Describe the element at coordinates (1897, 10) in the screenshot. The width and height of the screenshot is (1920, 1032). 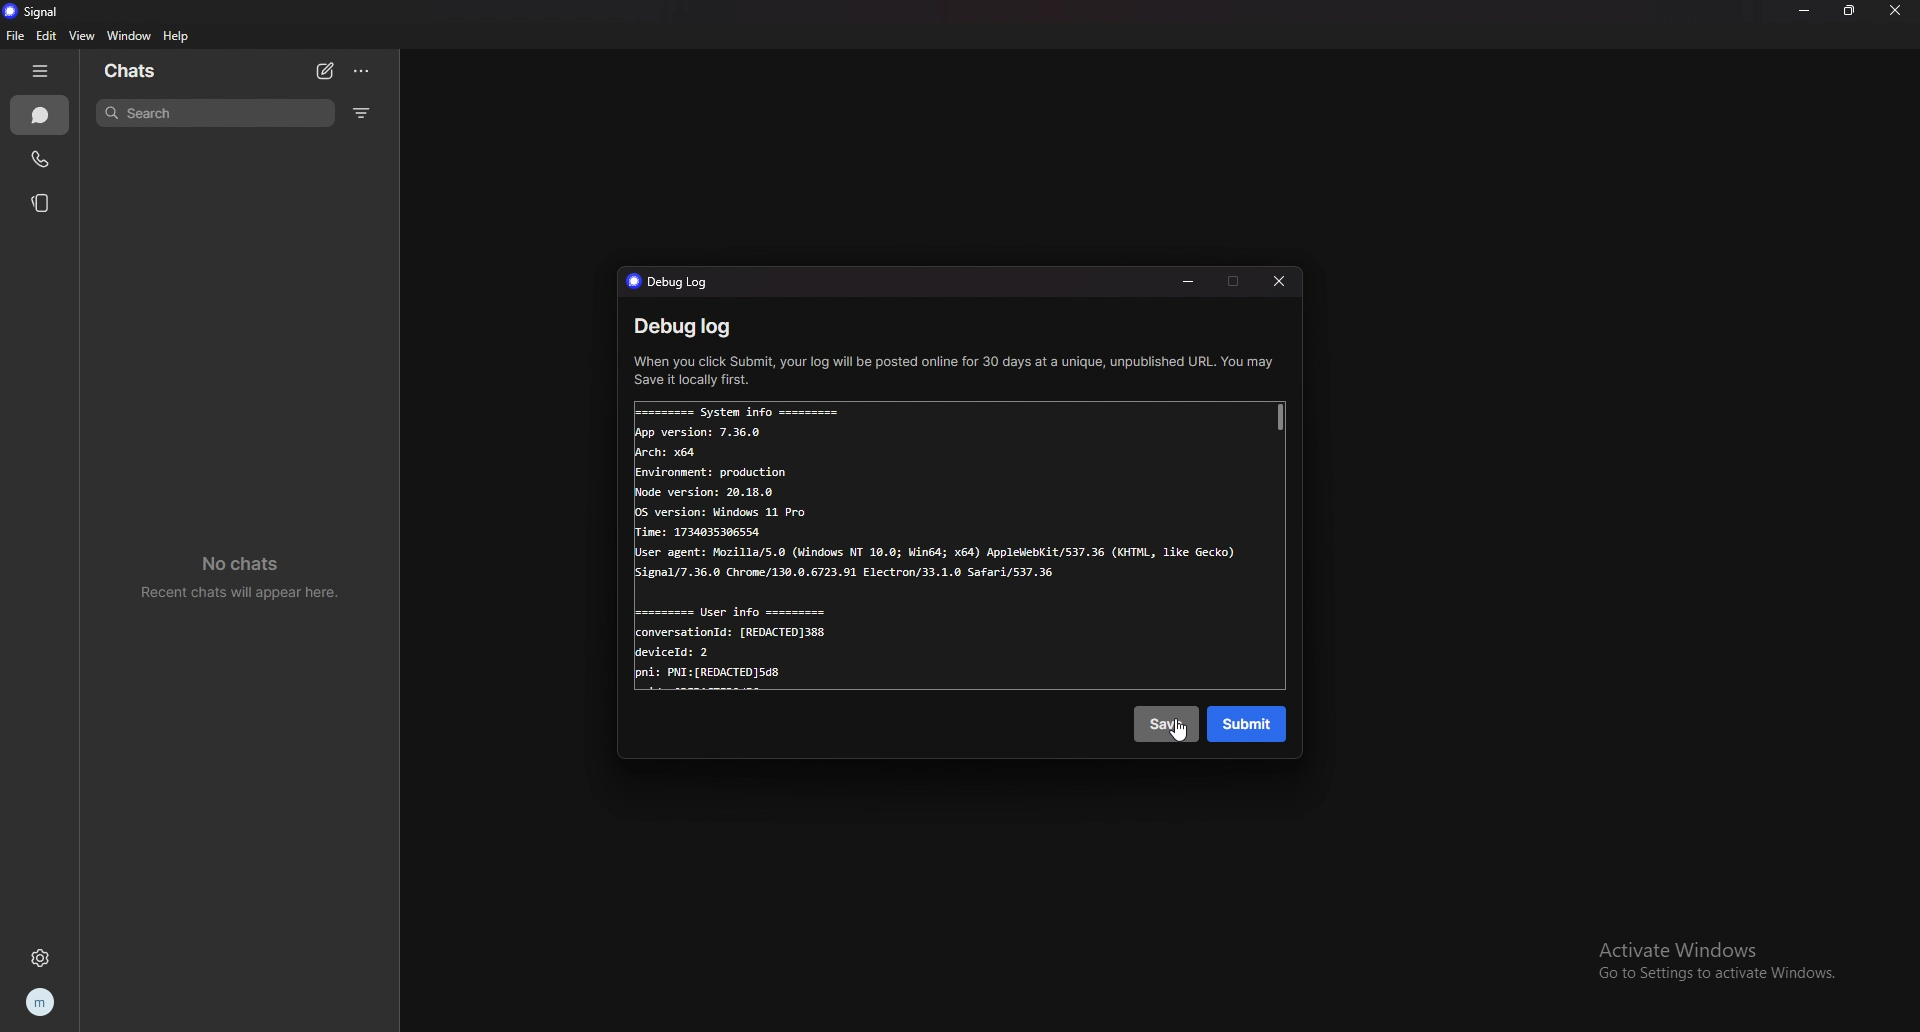
I see `close` at that location.